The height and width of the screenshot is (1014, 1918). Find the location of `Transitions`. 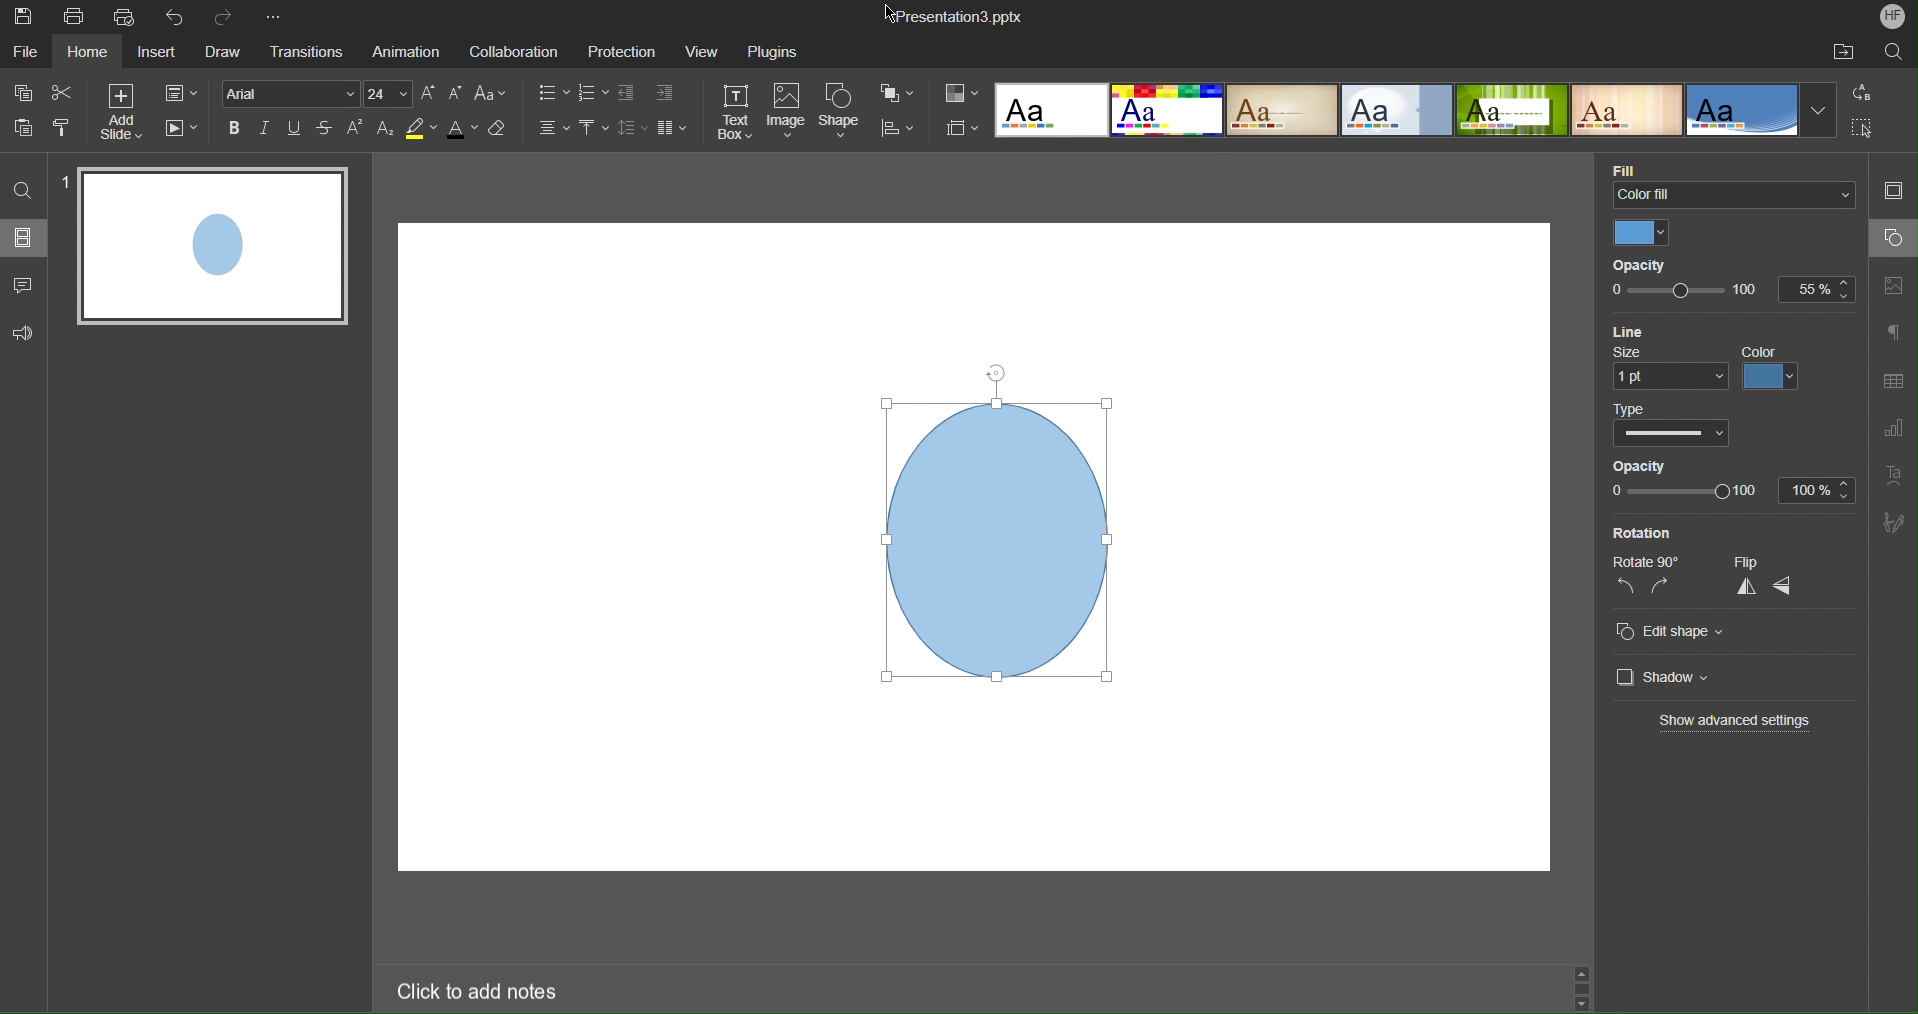

Transitions is located at coordinates (303, 53).